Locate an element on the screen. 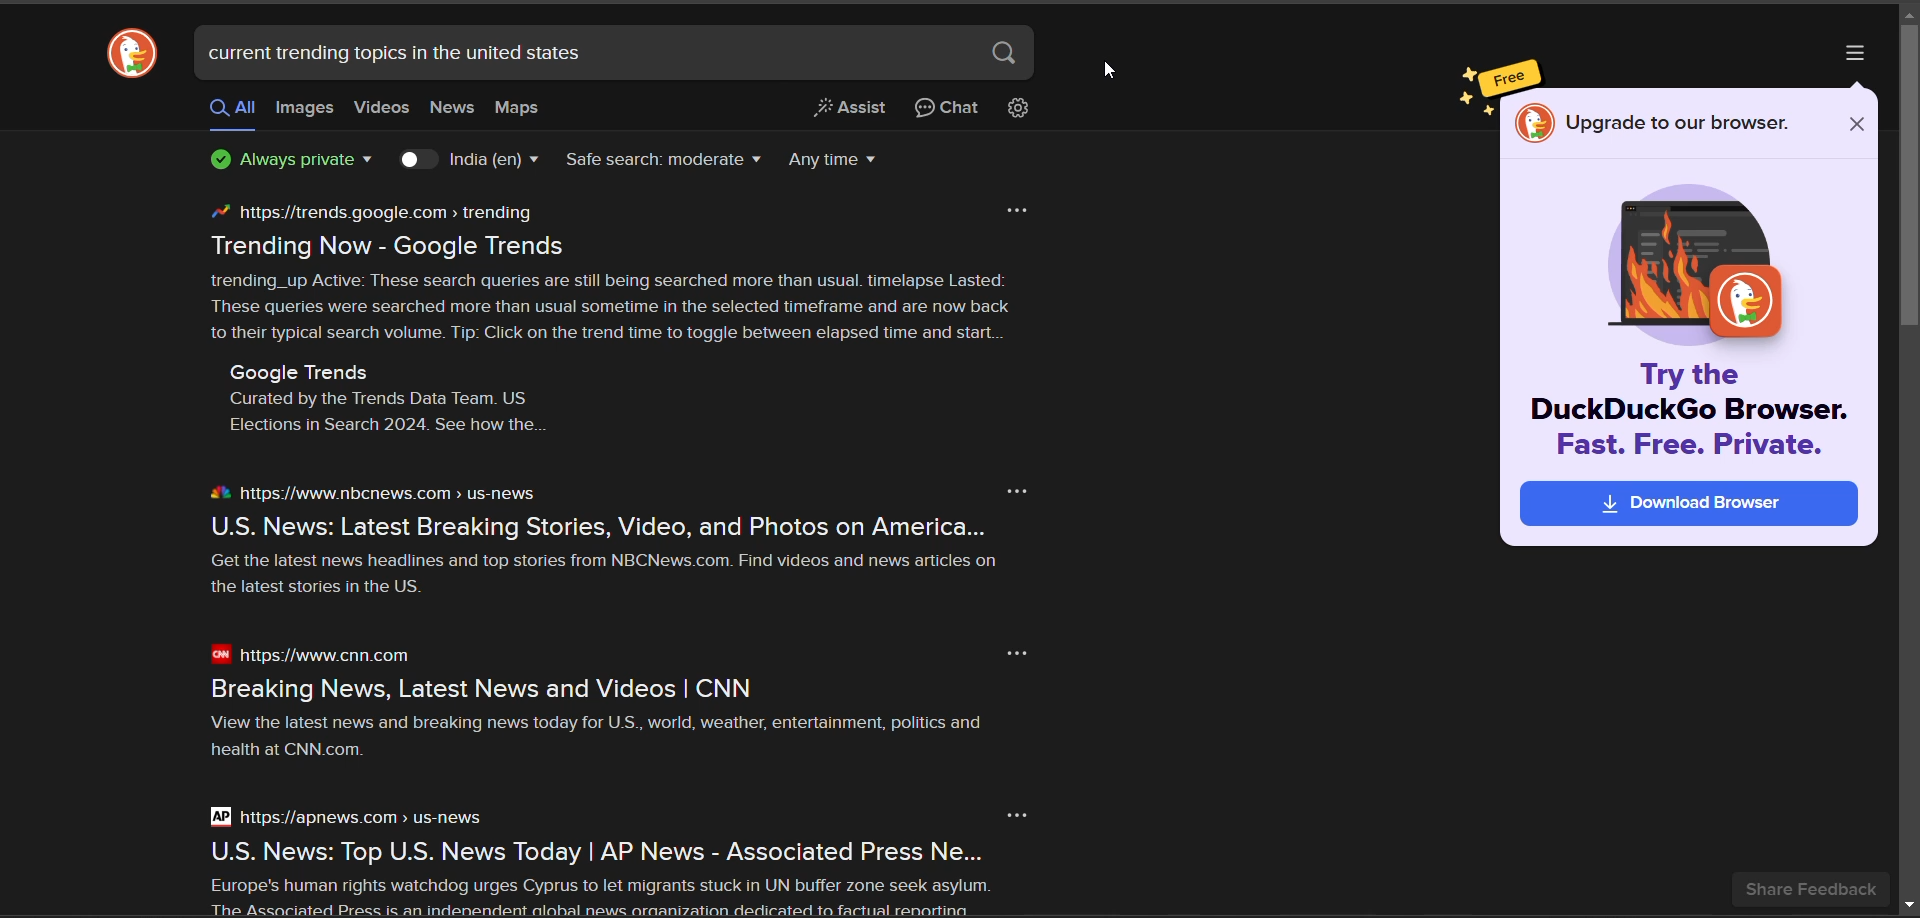 This screenshot has width=1920, height=918. U.S. News: Latest Breaking Stories, Video, and Photos on America... is located at coordinates (602, 525).